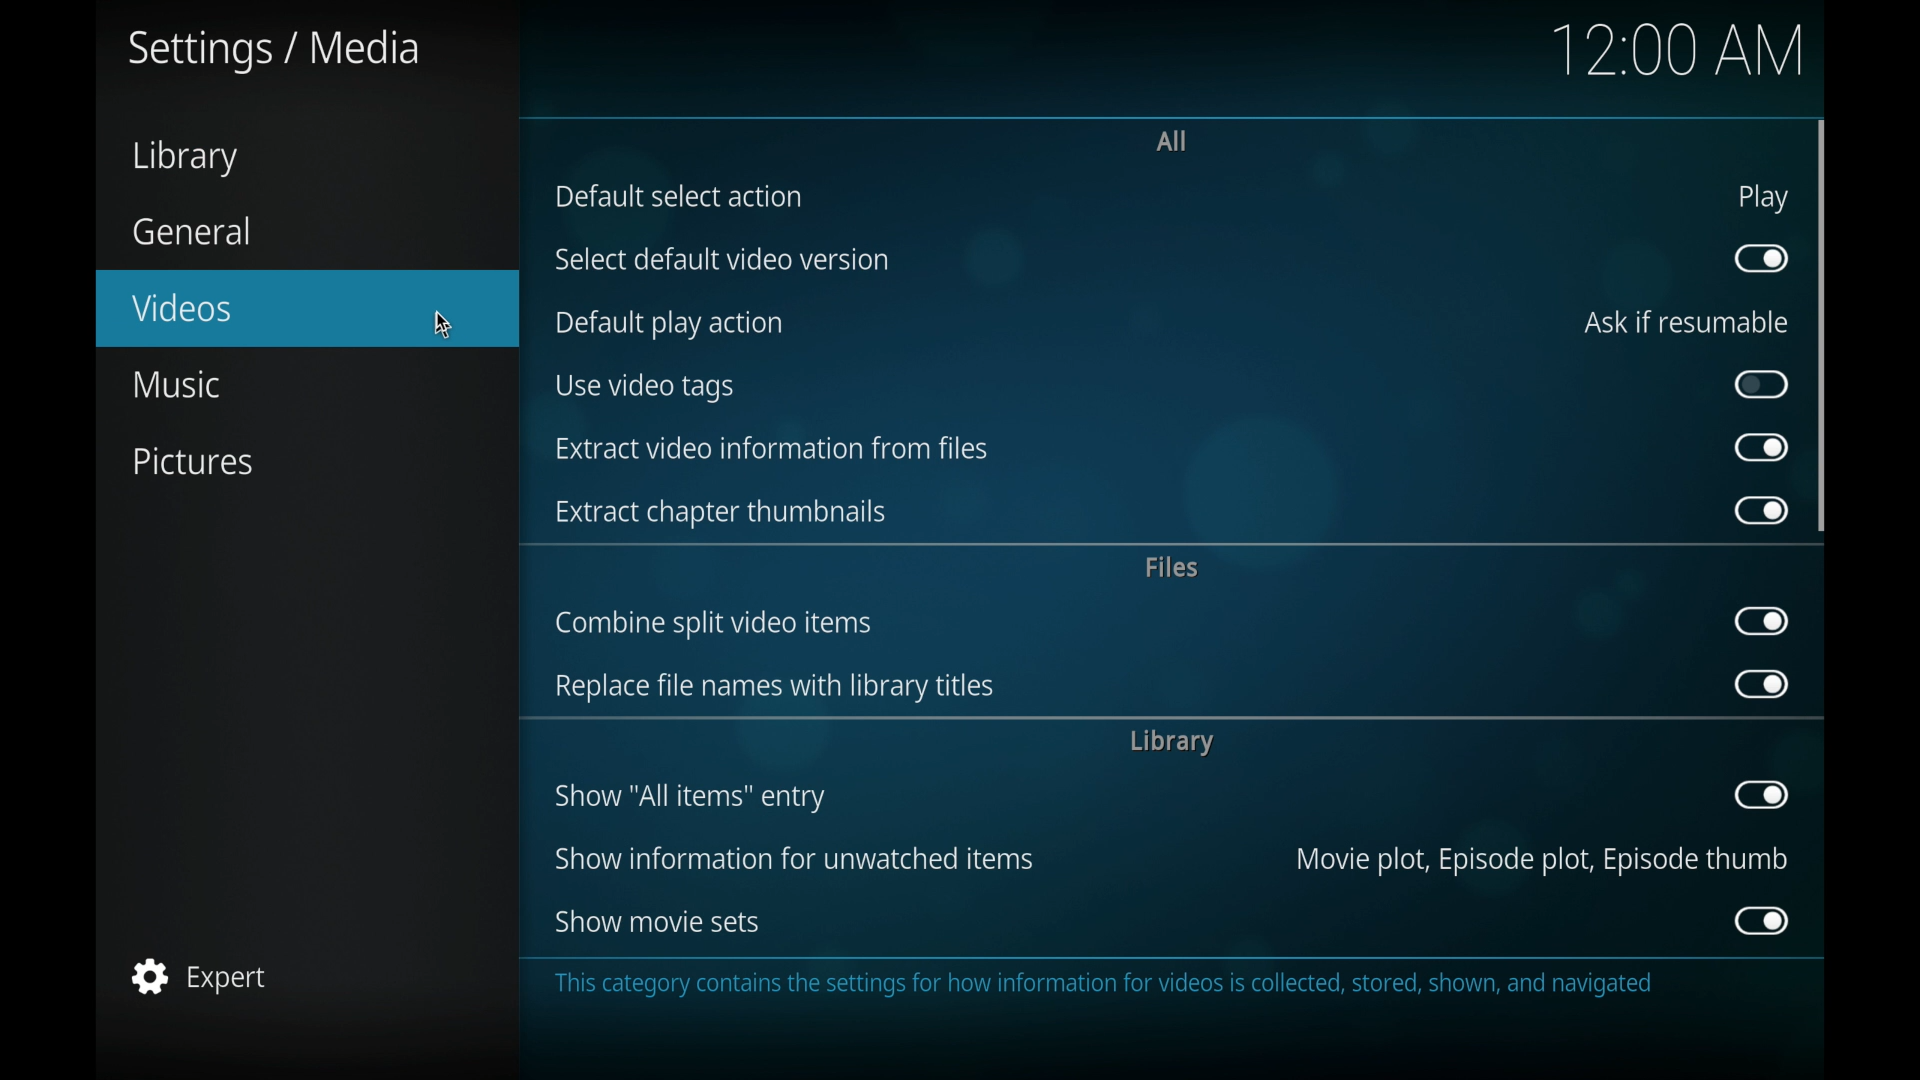 Image resolution: width=1920 pixels, height=1080 pixels. What do you see at coordinates (174, 384) in the screenshot?
I see `music` at bounding box center [174, 384].